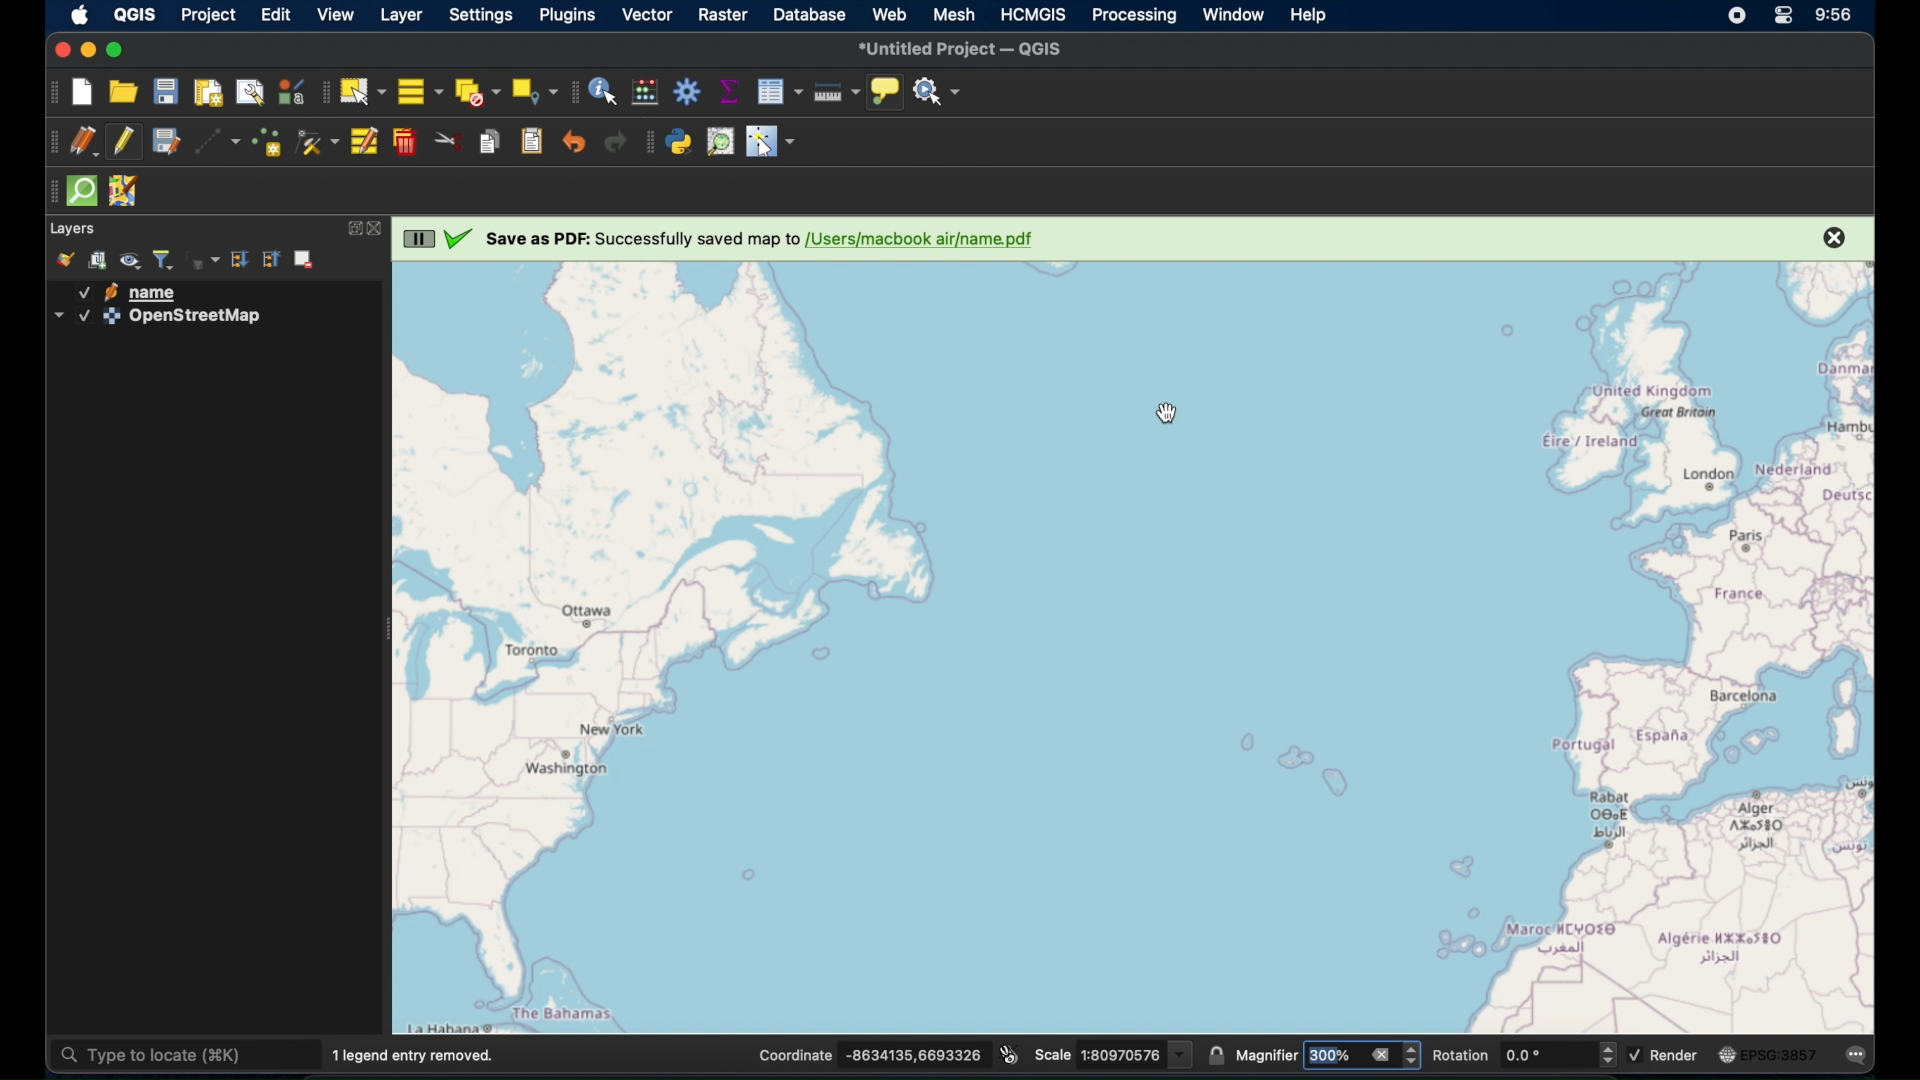  Describe the element at coordinates (165, 92) in the screenshot. I see `save project` at that location.